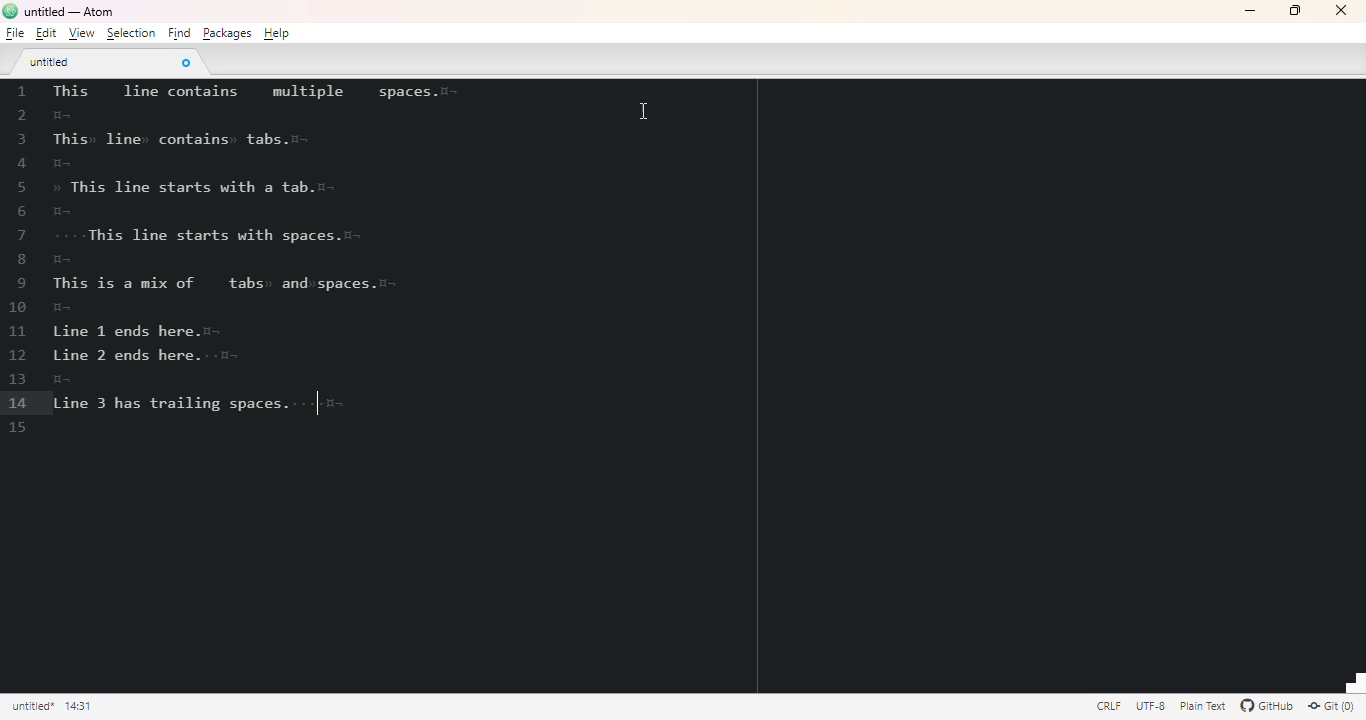  I want to click on close tab, so click(185, 62).